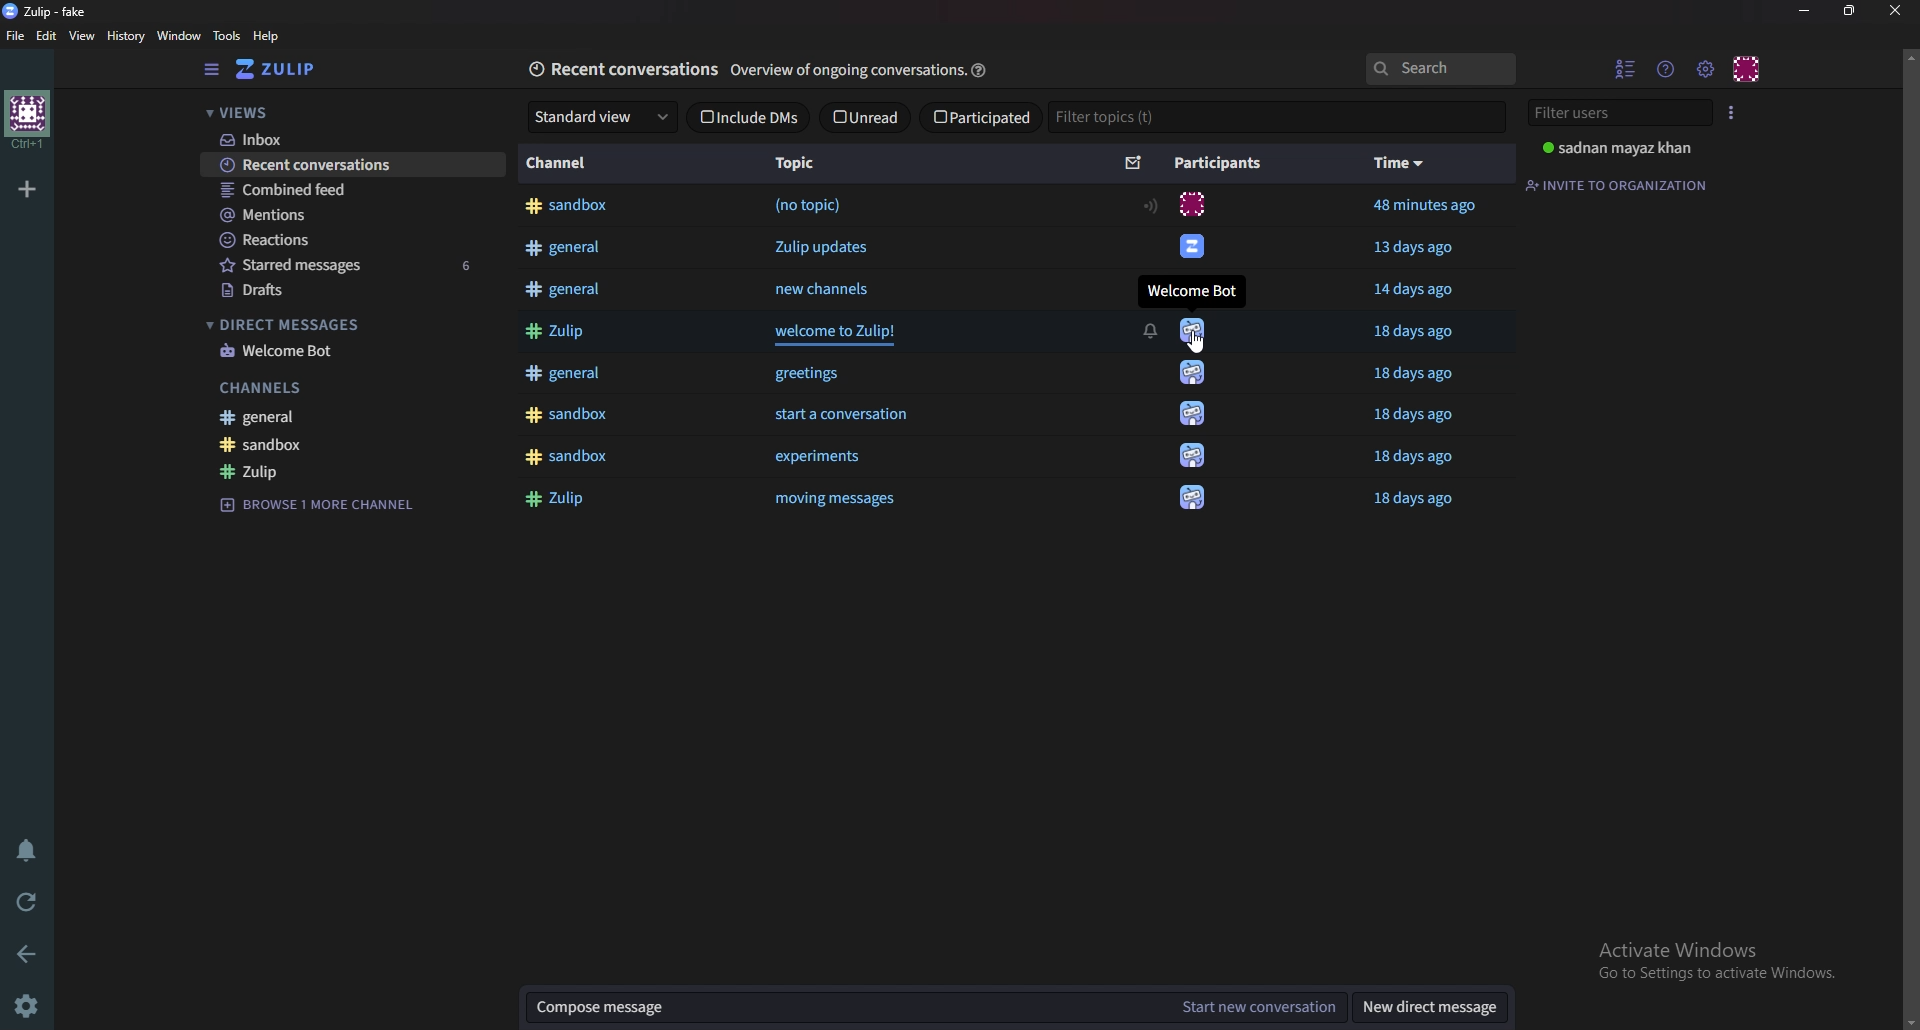 The height and width of the screenshot is (1030, 1920). What do you see at coordinates (360, 417) in the screenshot?
I see `General` at bounding box center [360, 417].